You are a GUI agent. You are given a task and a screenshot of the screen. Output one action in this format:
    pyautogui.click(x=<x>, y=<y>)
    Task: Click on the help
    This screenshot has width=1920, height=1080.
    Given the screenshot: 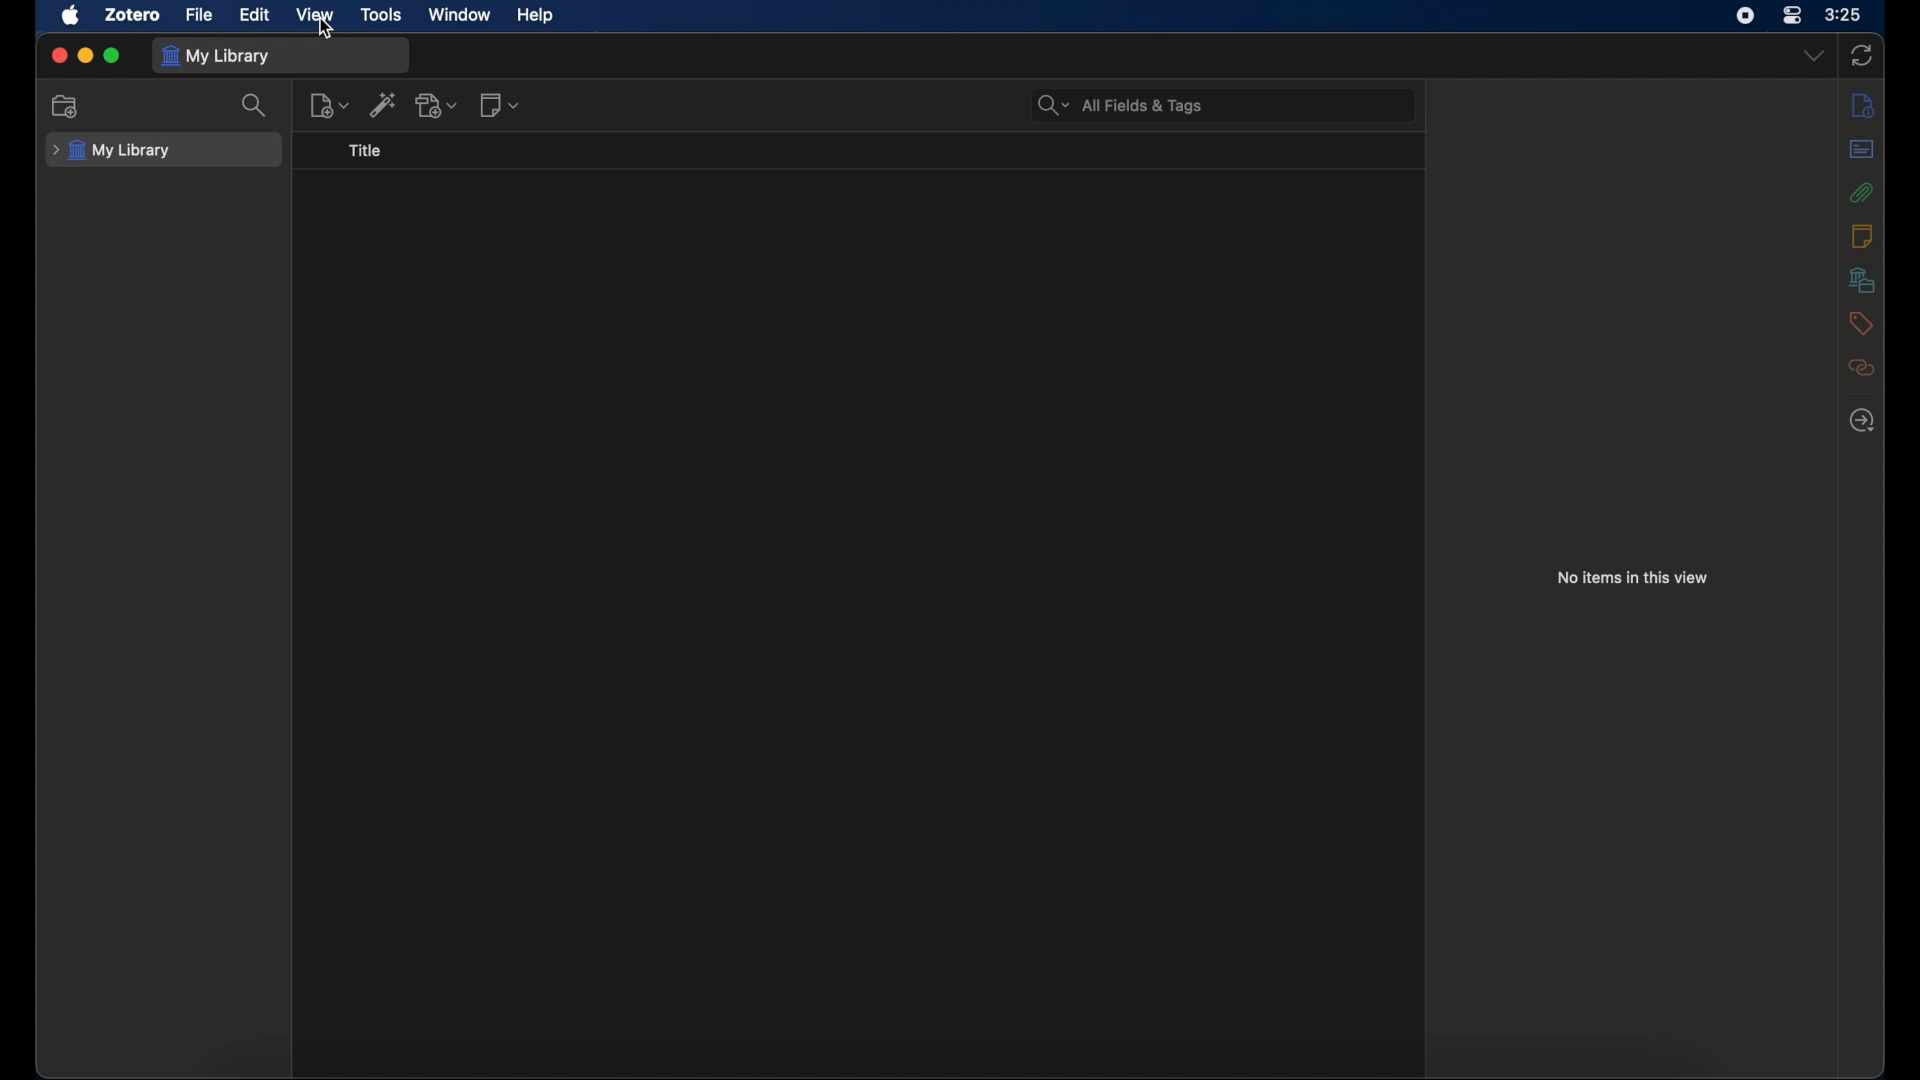 What is the action you would take?
    pyautogui.click(x=536, y=16)
    